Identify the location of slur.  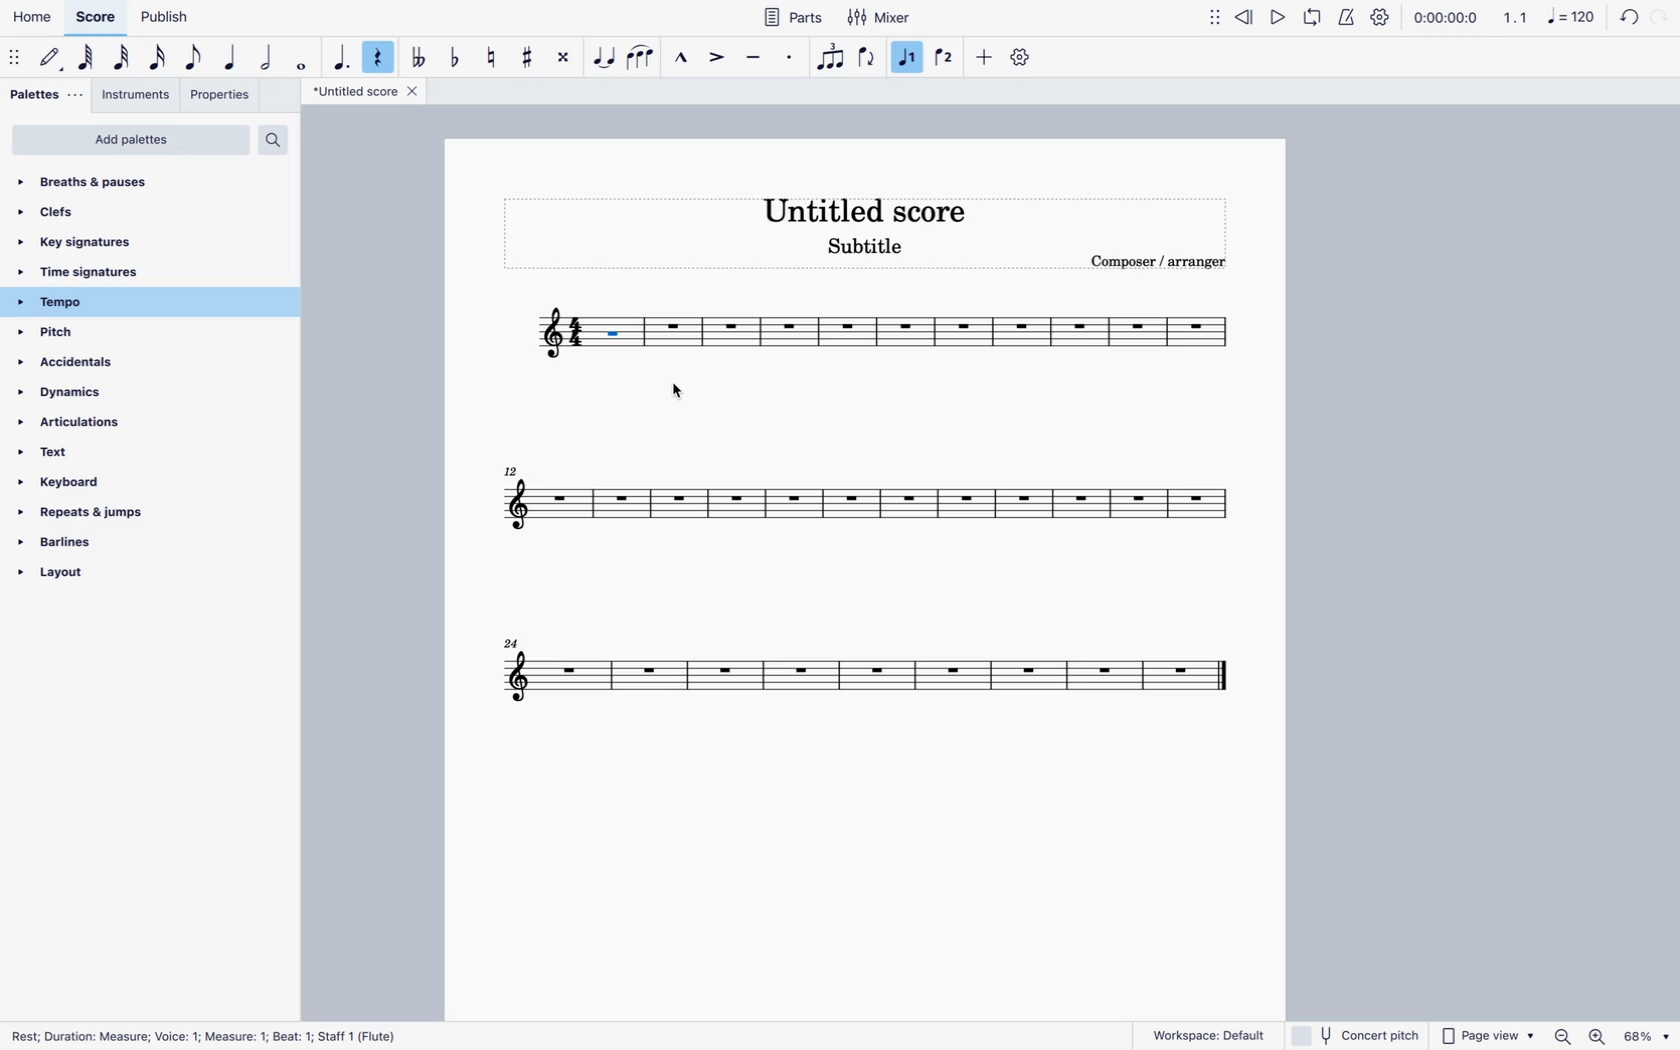
(641, 55).